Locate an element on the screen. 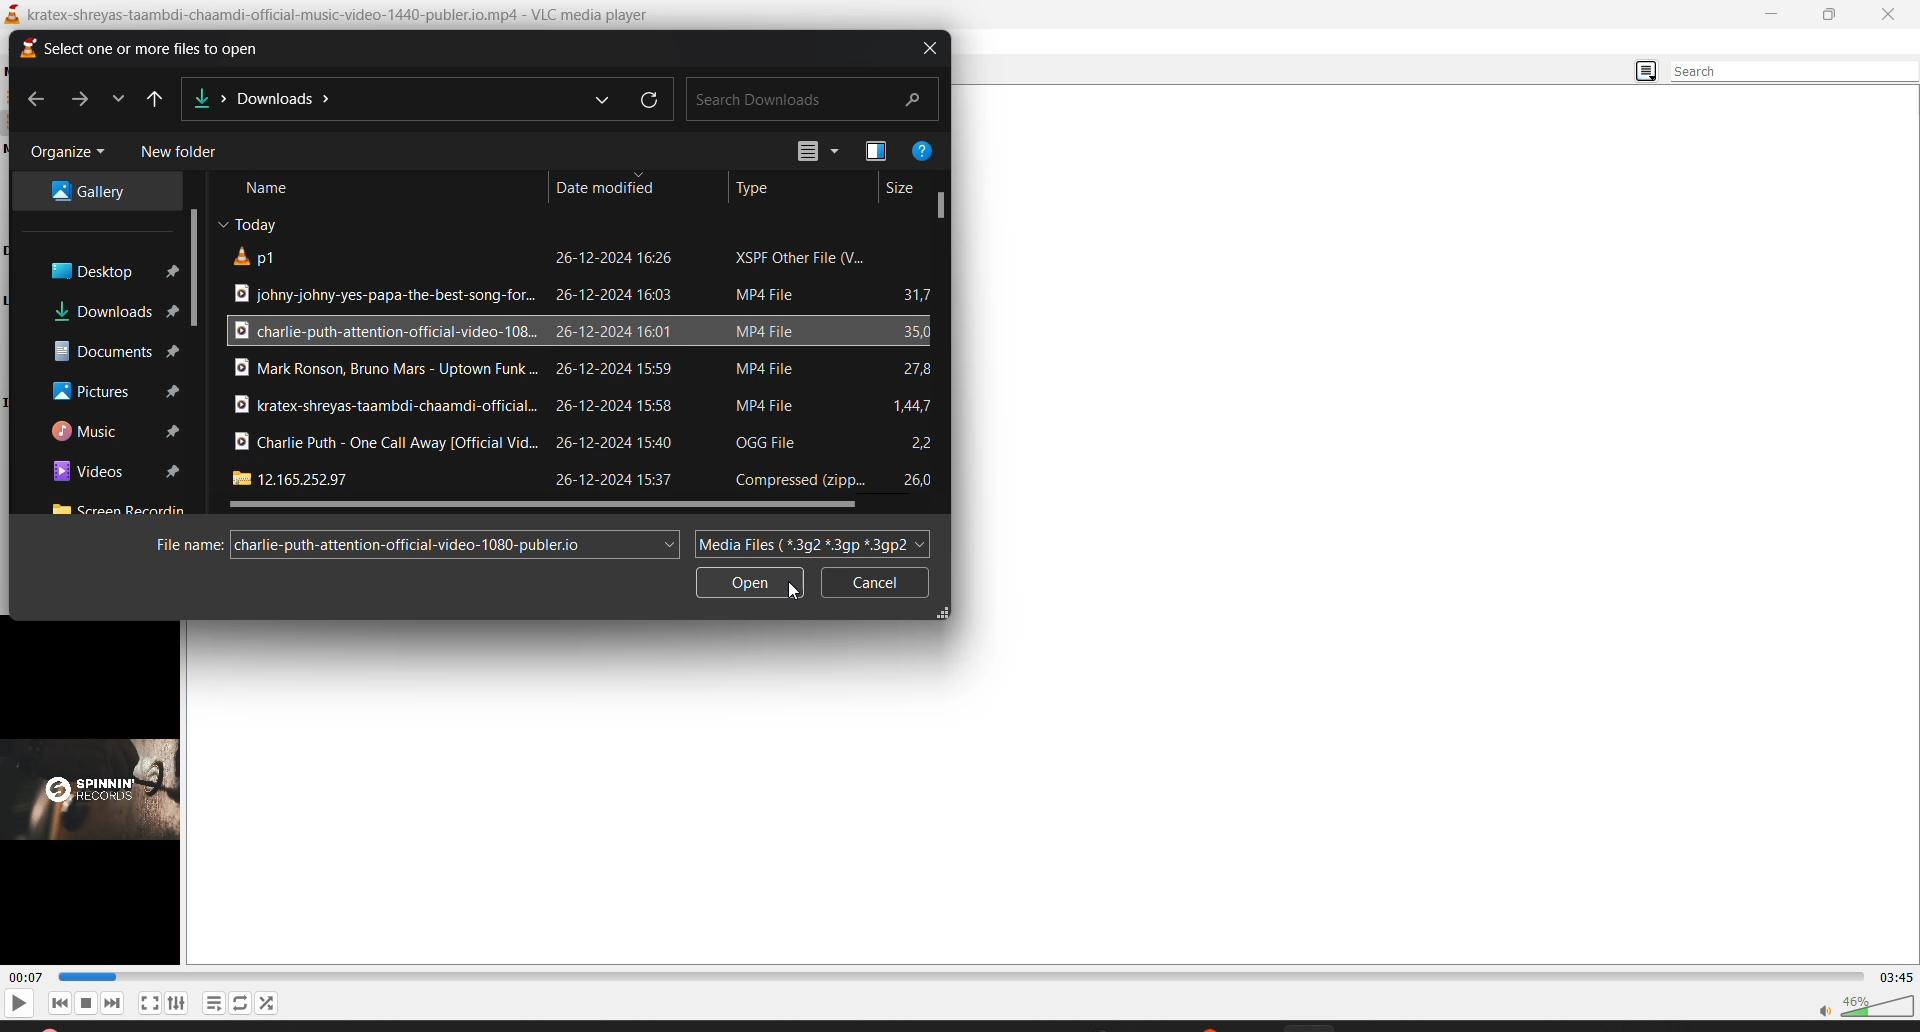 The image size is (1920, 1032). file size is located at coordinates (911, 364).